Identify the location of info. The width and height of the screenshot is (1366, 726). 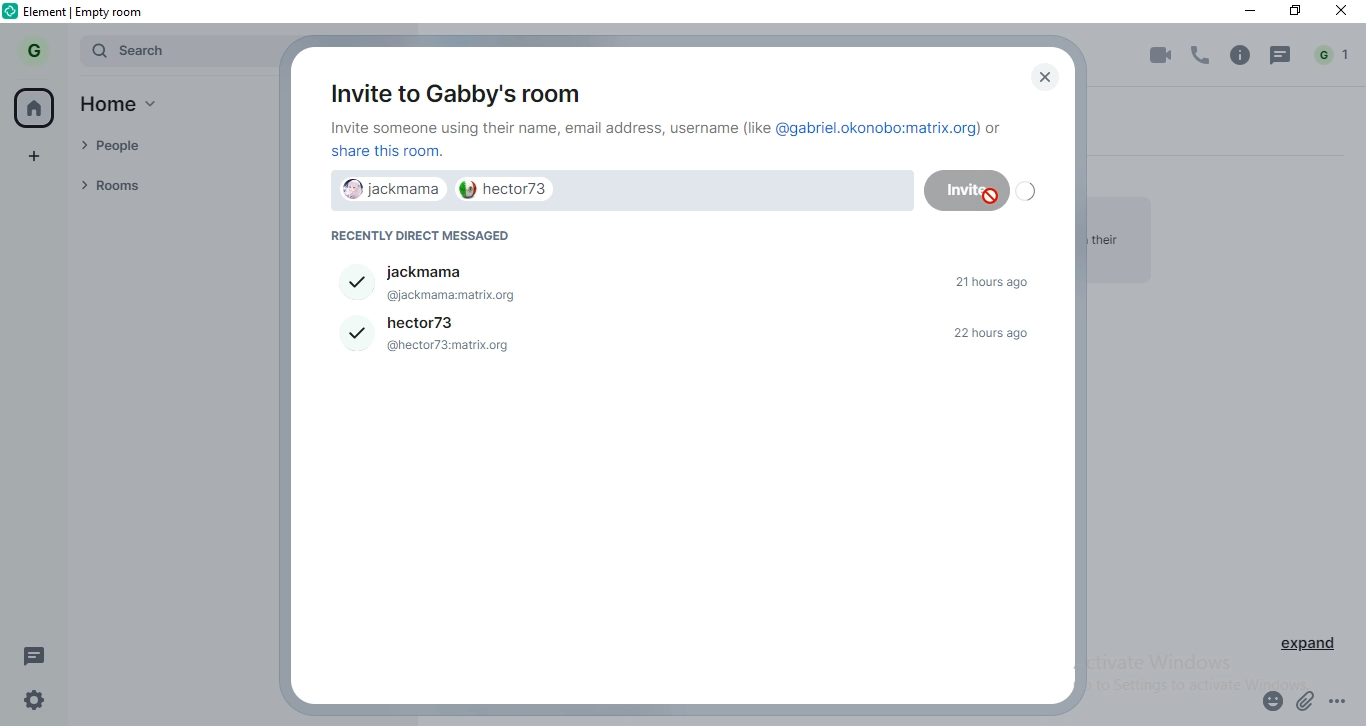
(1240, 55).